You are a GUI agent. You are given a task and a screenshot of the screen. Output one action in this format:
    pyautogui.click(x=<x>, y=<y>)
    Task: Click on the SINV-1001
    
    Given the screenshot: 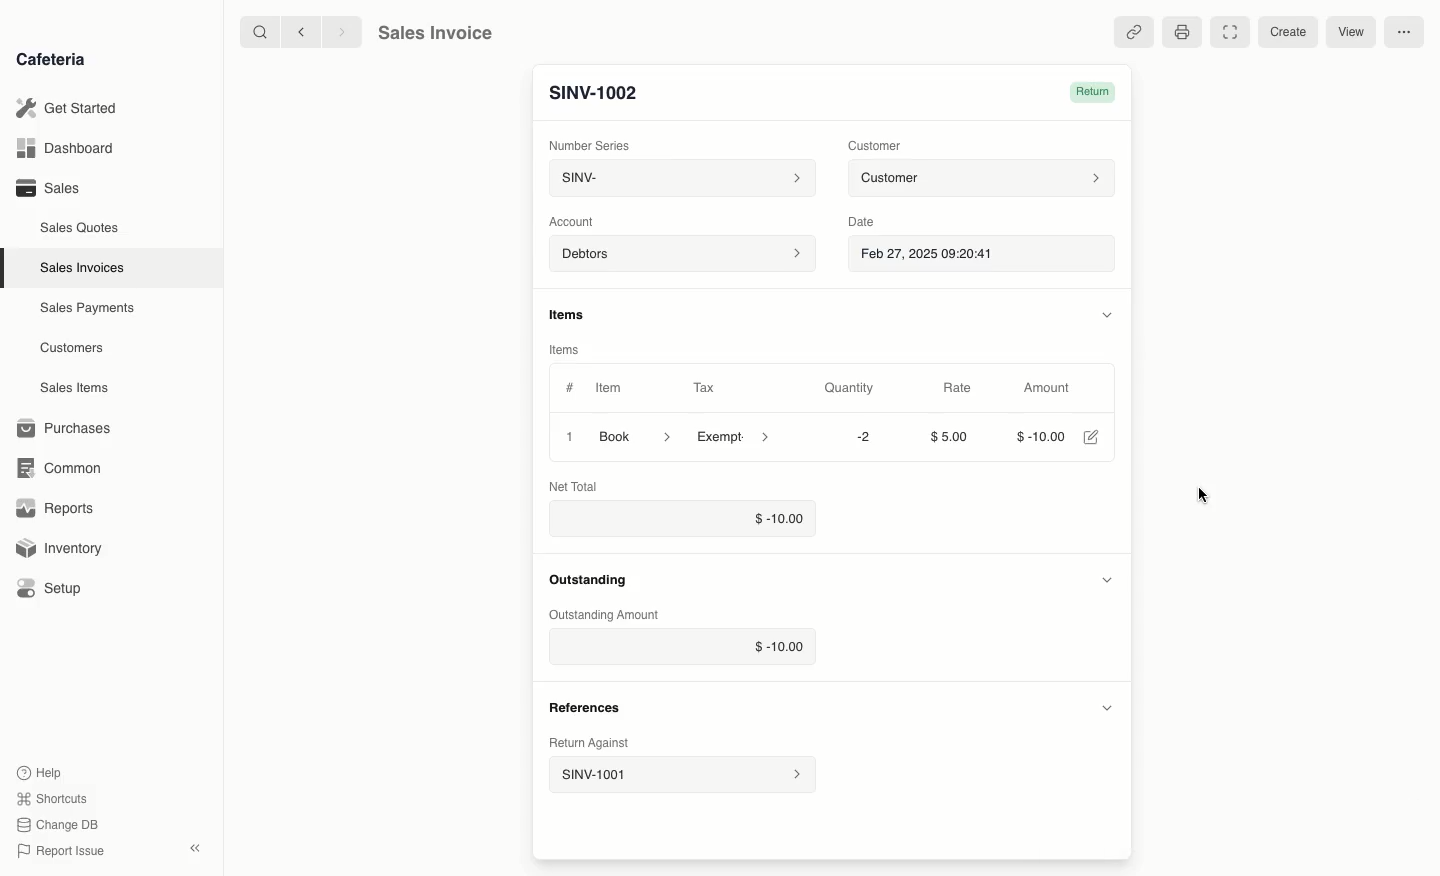 What is the action you would take?
    pyautogui.click(x=593, y=93)
    